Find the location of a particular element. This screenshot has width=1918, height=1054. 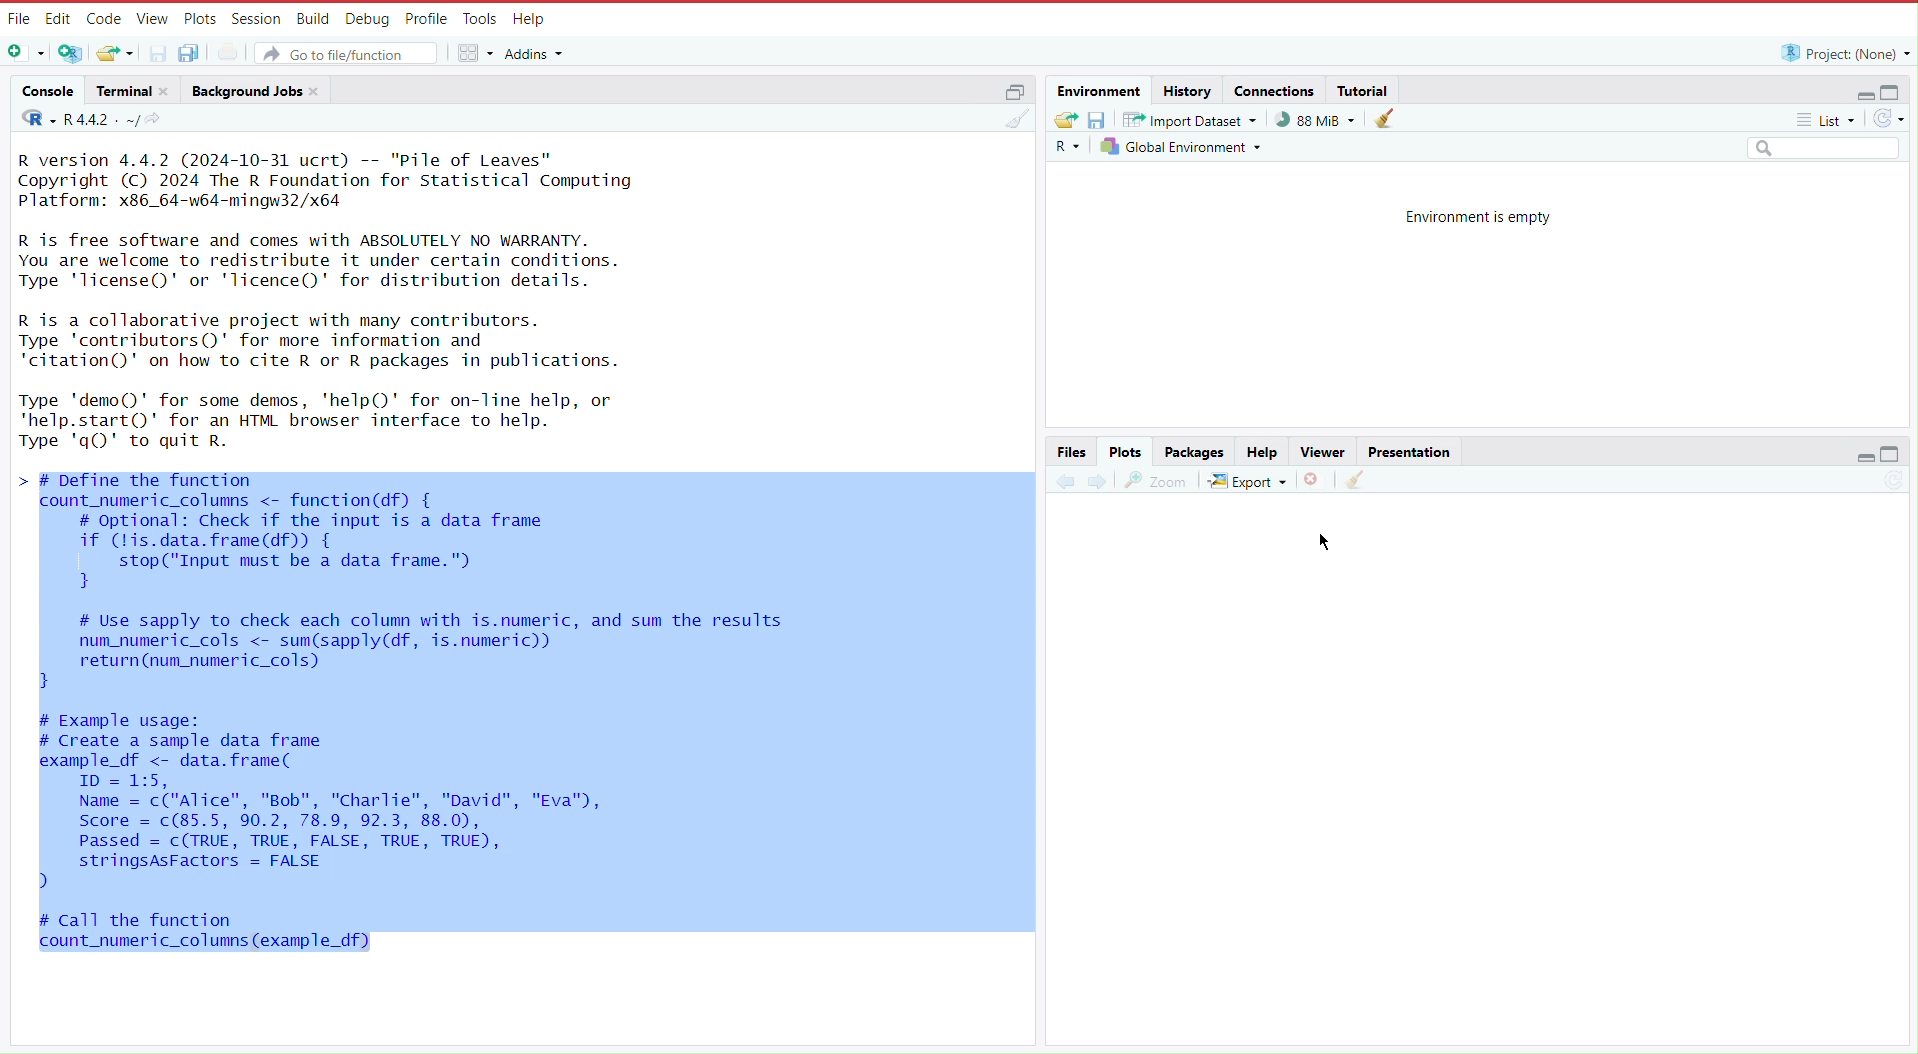

Environment is located at coordinates (1102, 91).